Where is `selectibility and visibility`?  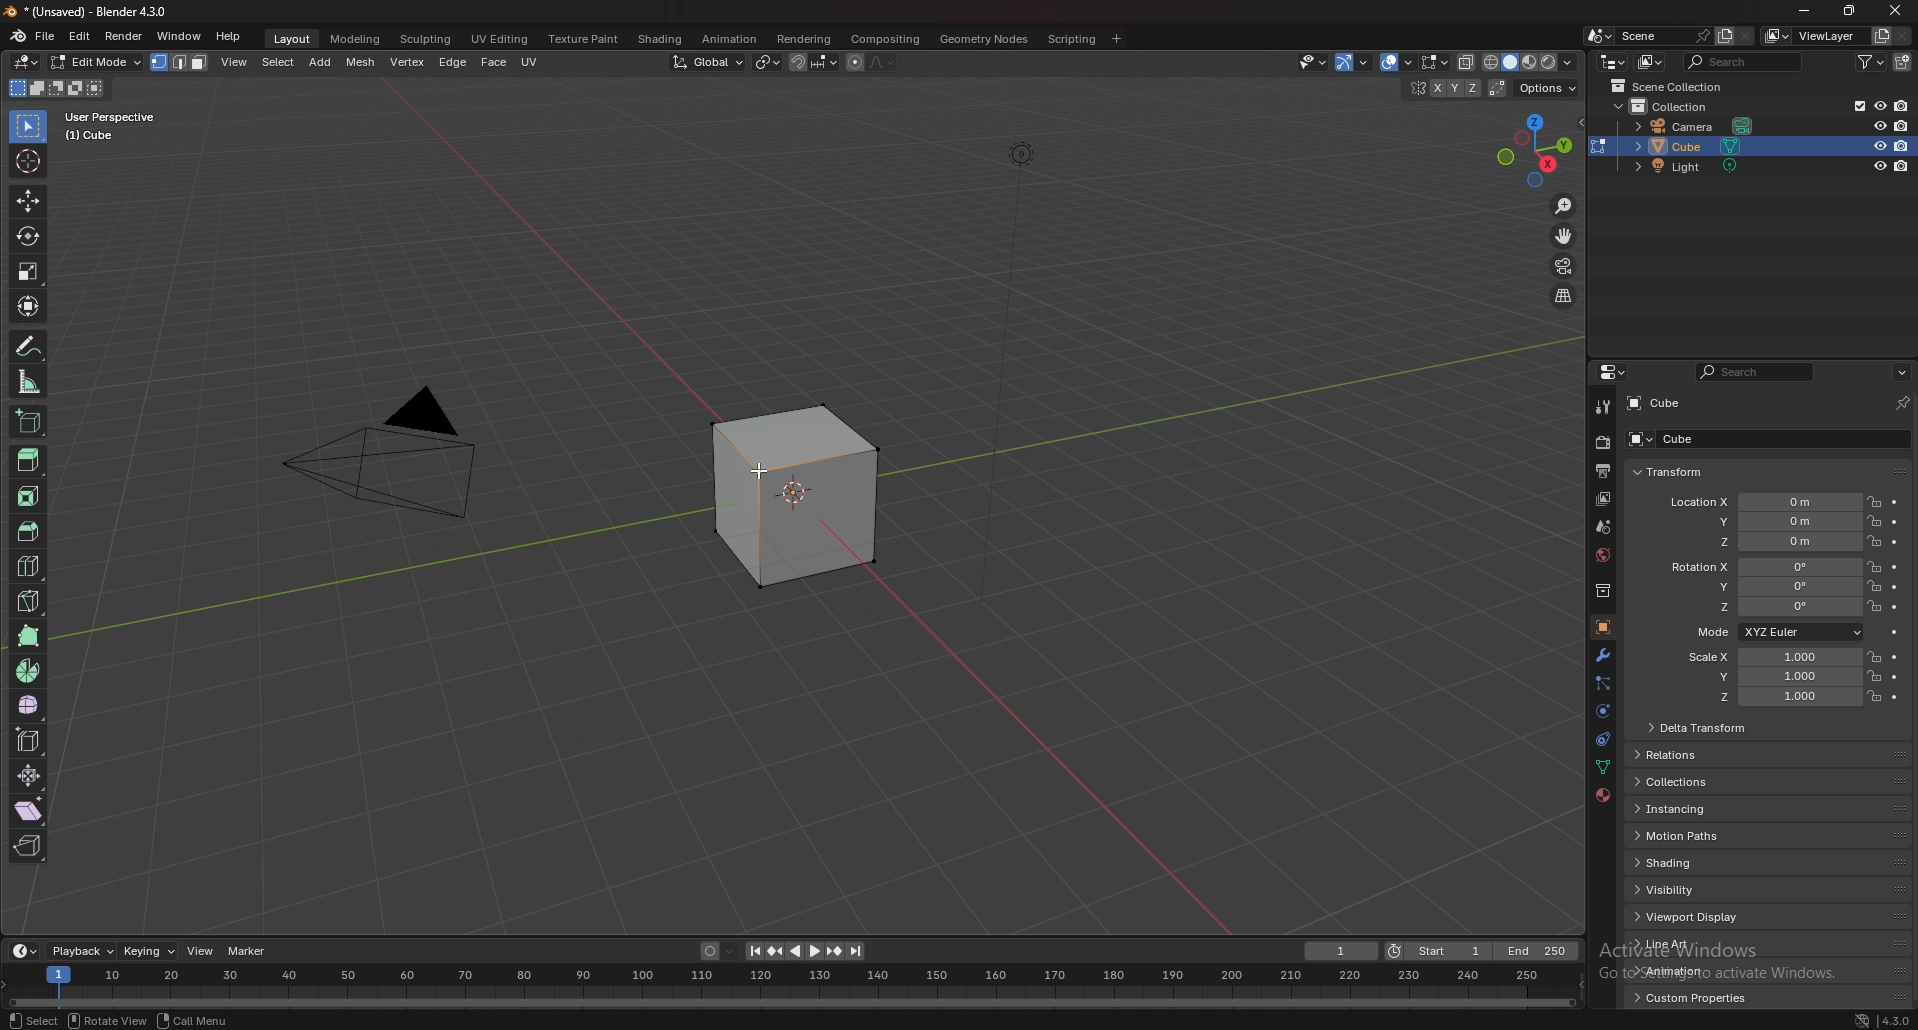
selectibility and visibility is located at coordinates (1313, 62).